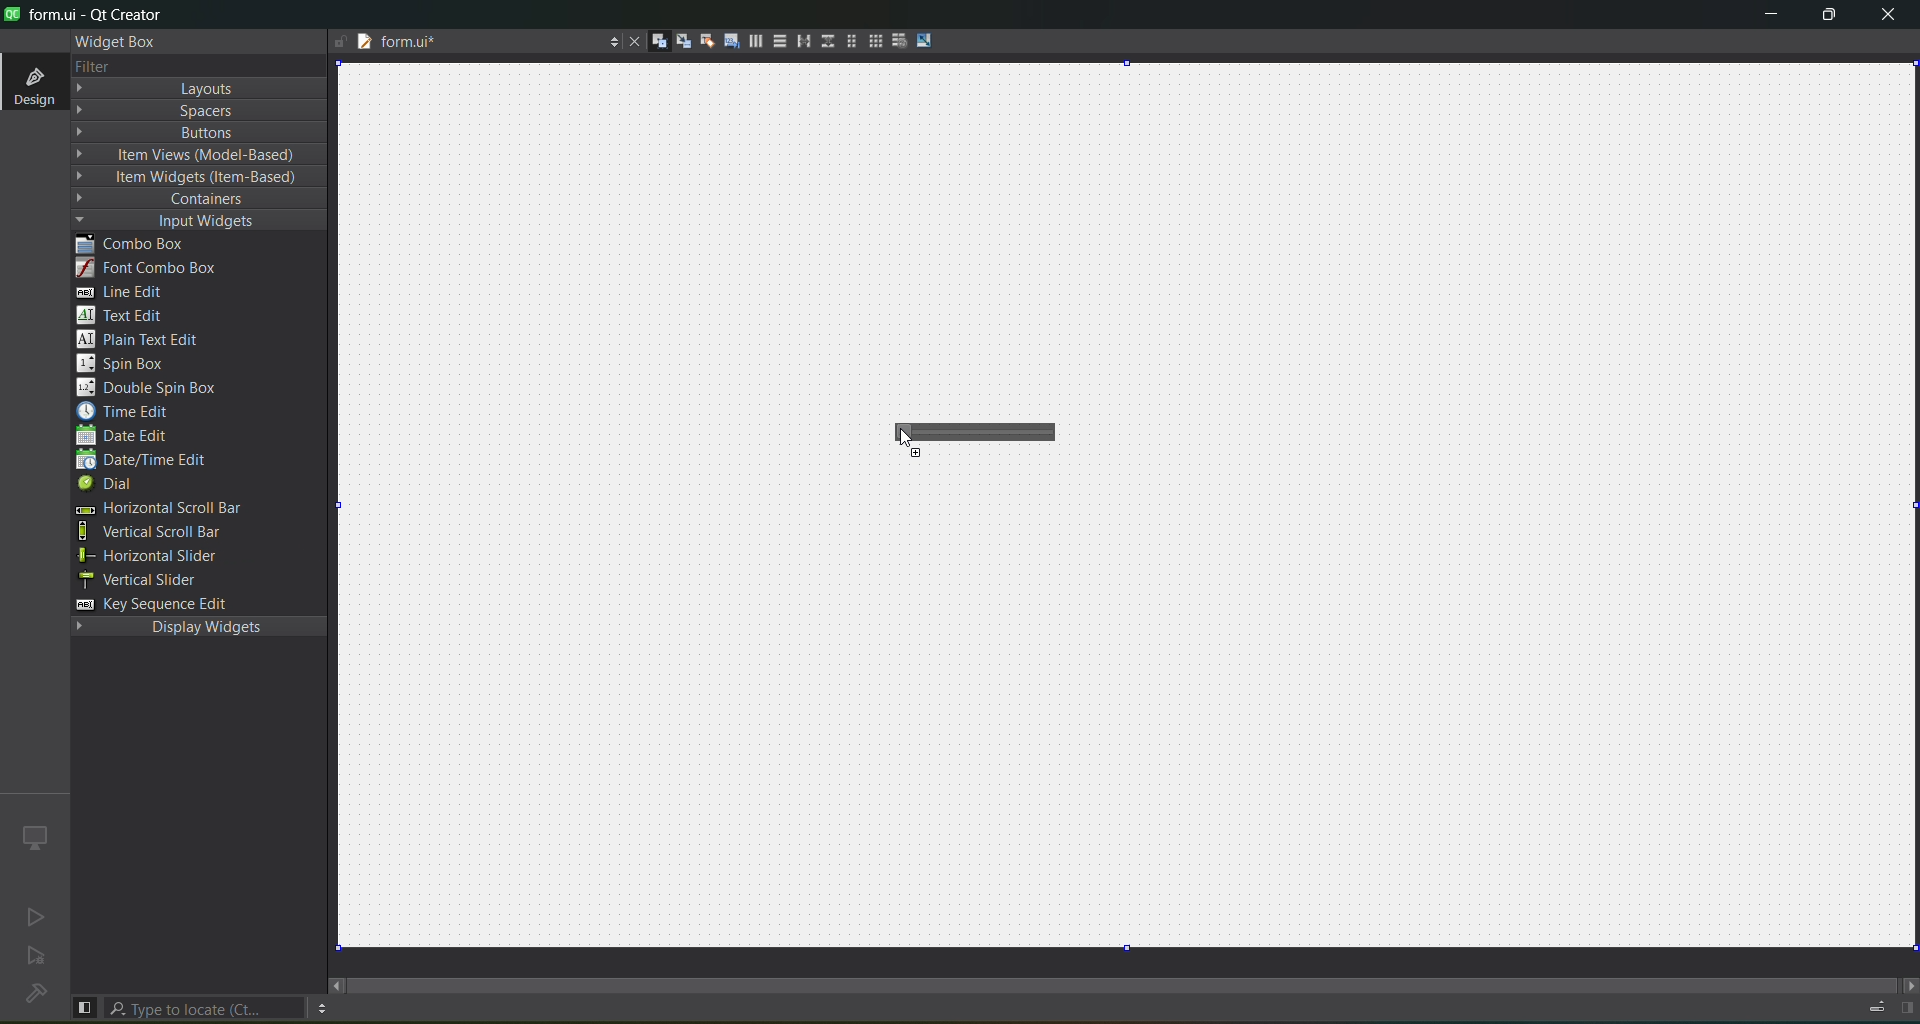  What do you see at coordinates (985, 432) in the screenshot?
I see `horizontal slider` at bounding box center [985, 432].